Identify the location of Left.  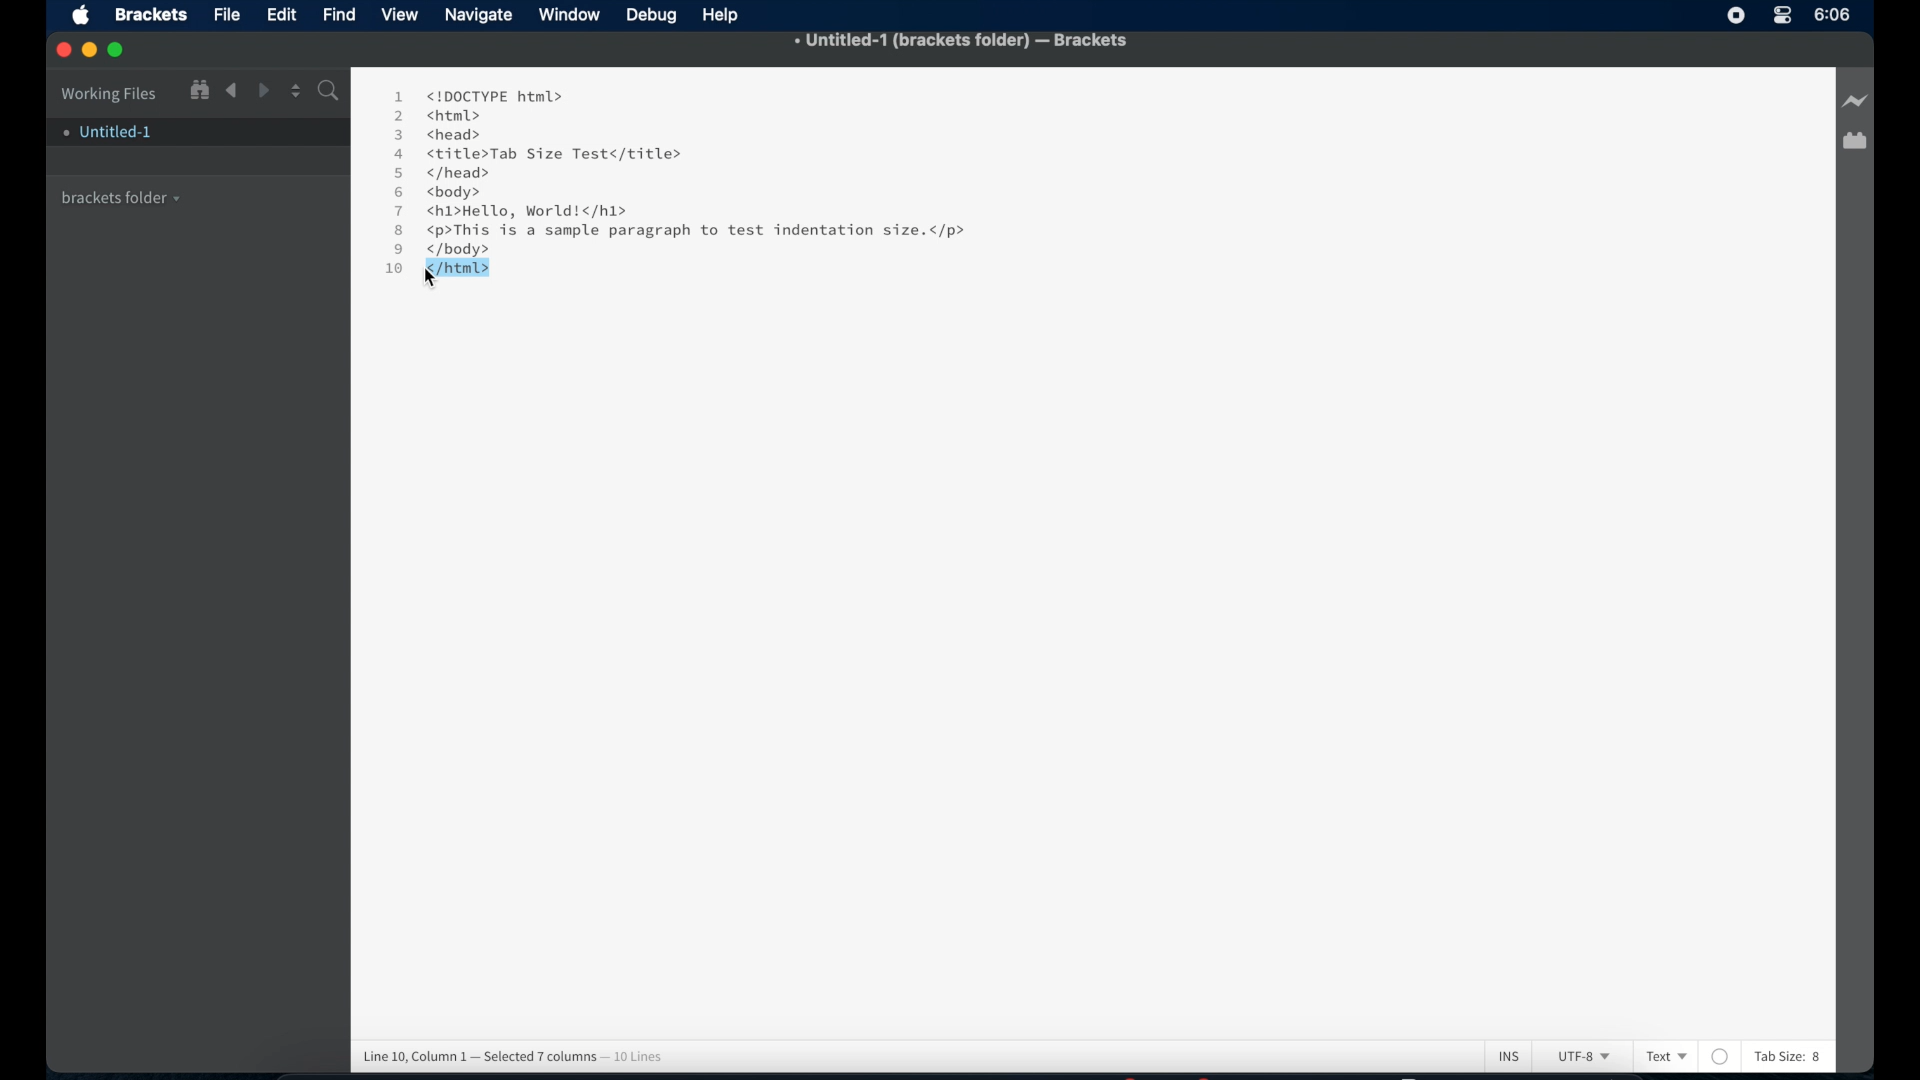
(231, 91).